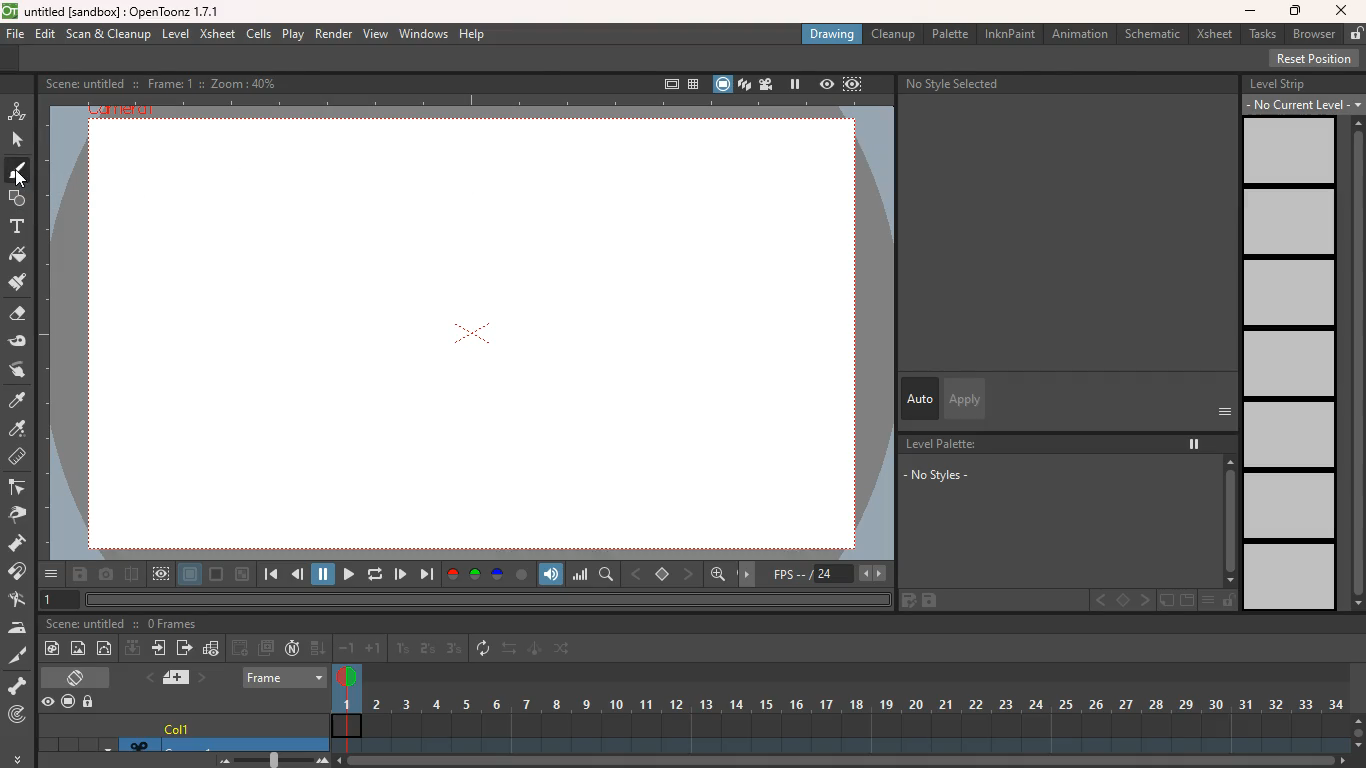 This screenshot has height=768, width=1366. What do you see at coordinates (84, 83) in the screenshot?
I see `scene: untitled` at bounding box center [84, 83].